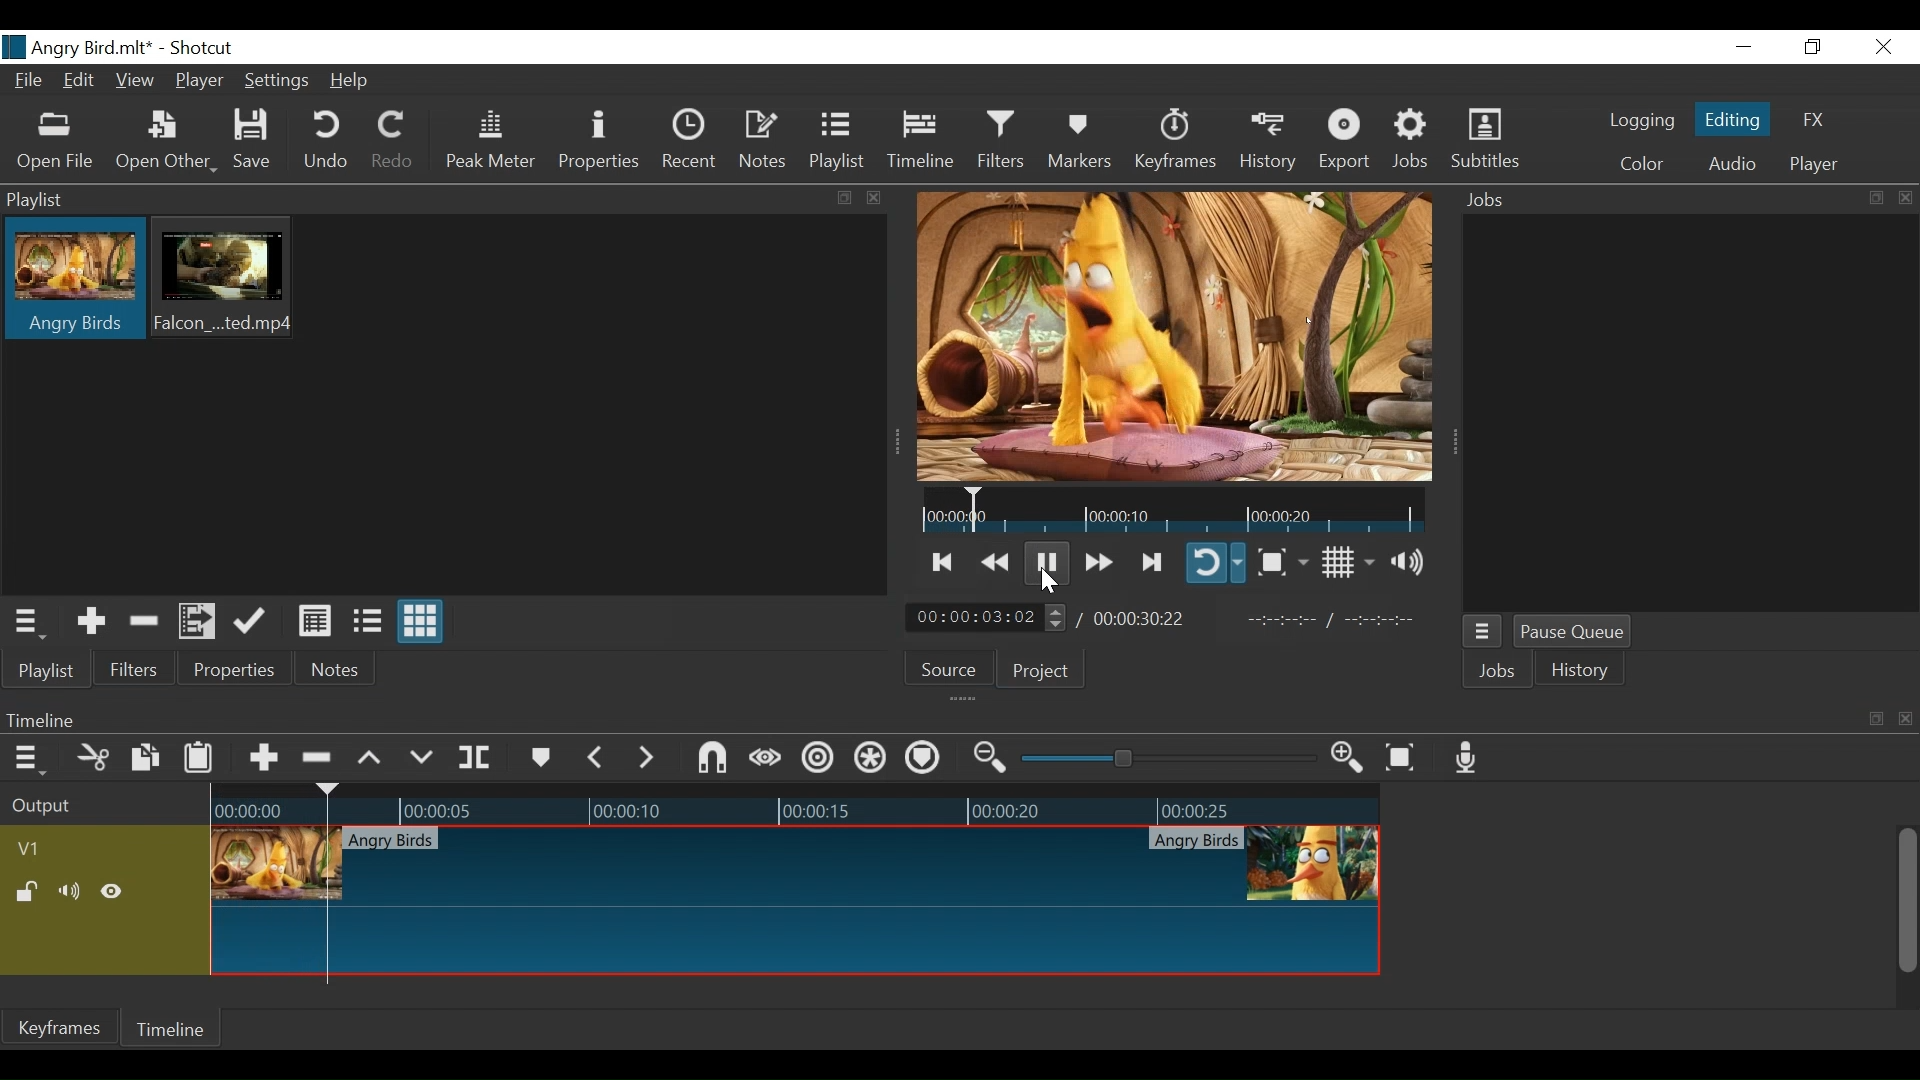  What do you see at coordinates (1910, 900) in the screenshot?
I see `Vertical Scroll bar` at bounding box center [1910, 900].